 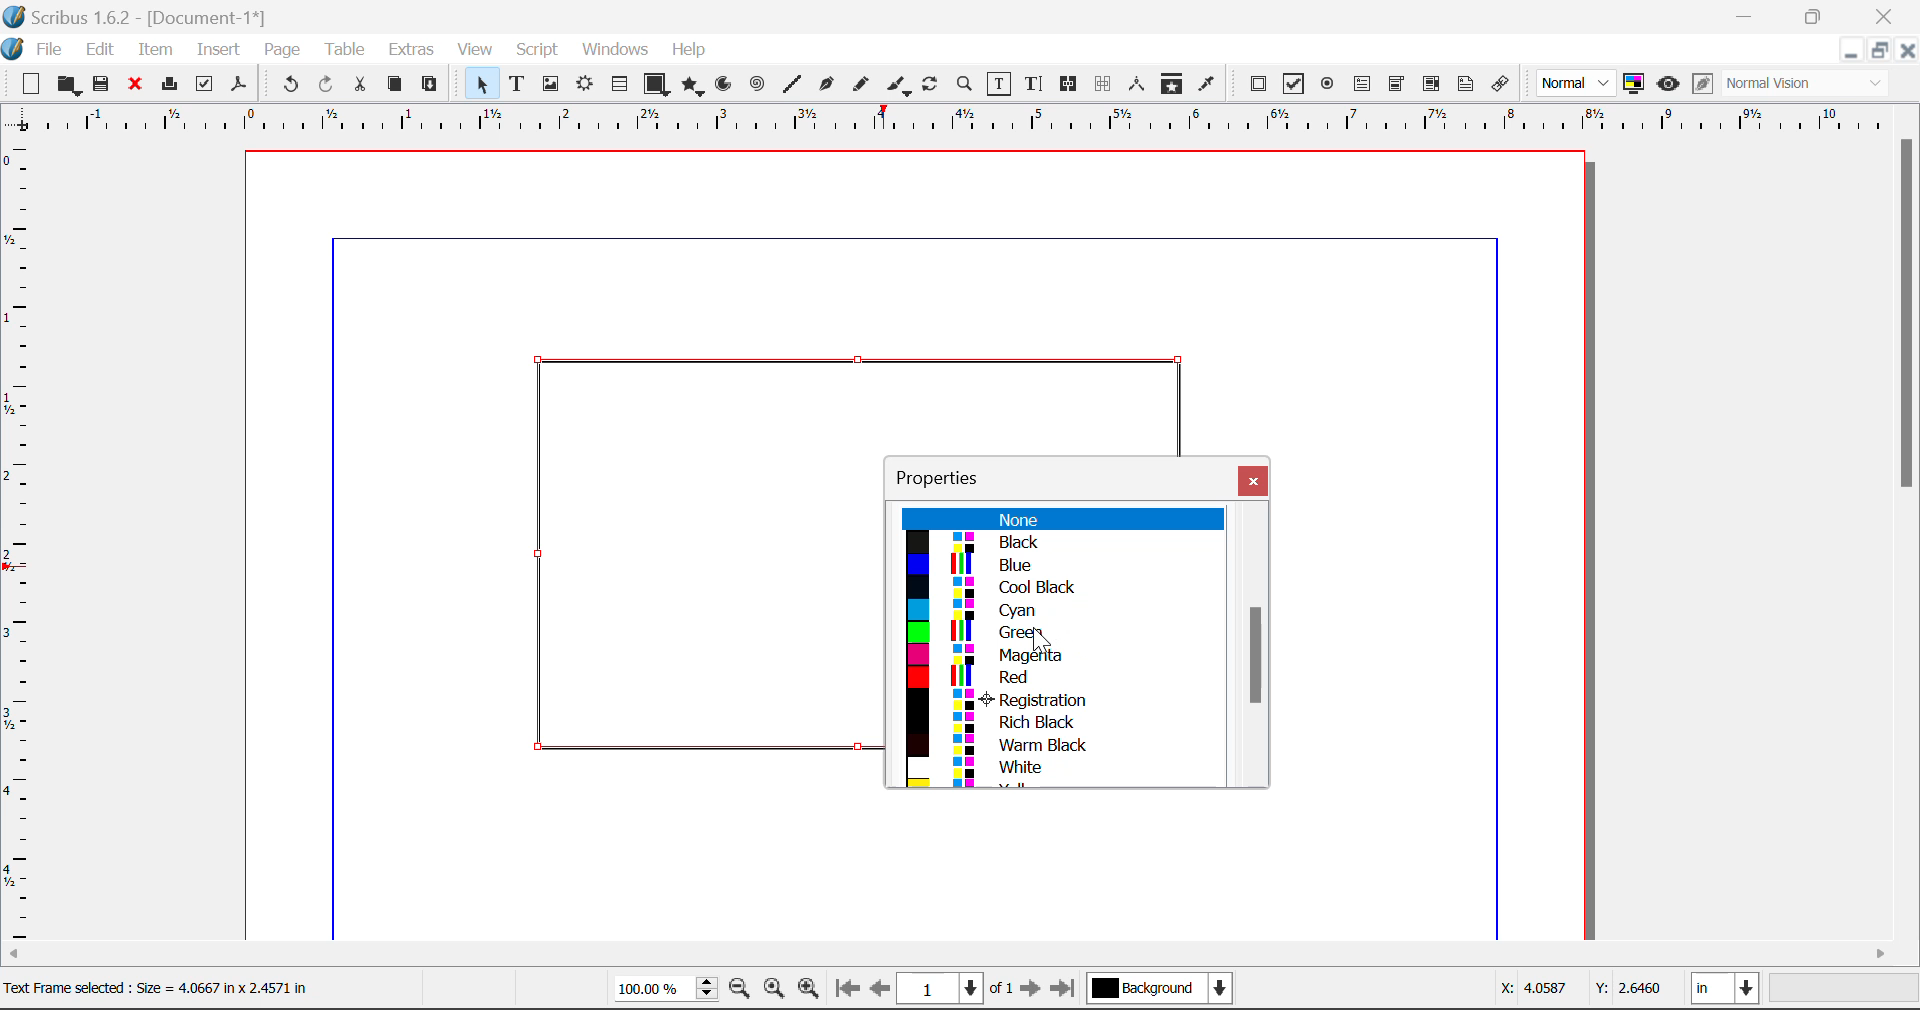 I want to click on Minimize, so click(x=1817, y=15).